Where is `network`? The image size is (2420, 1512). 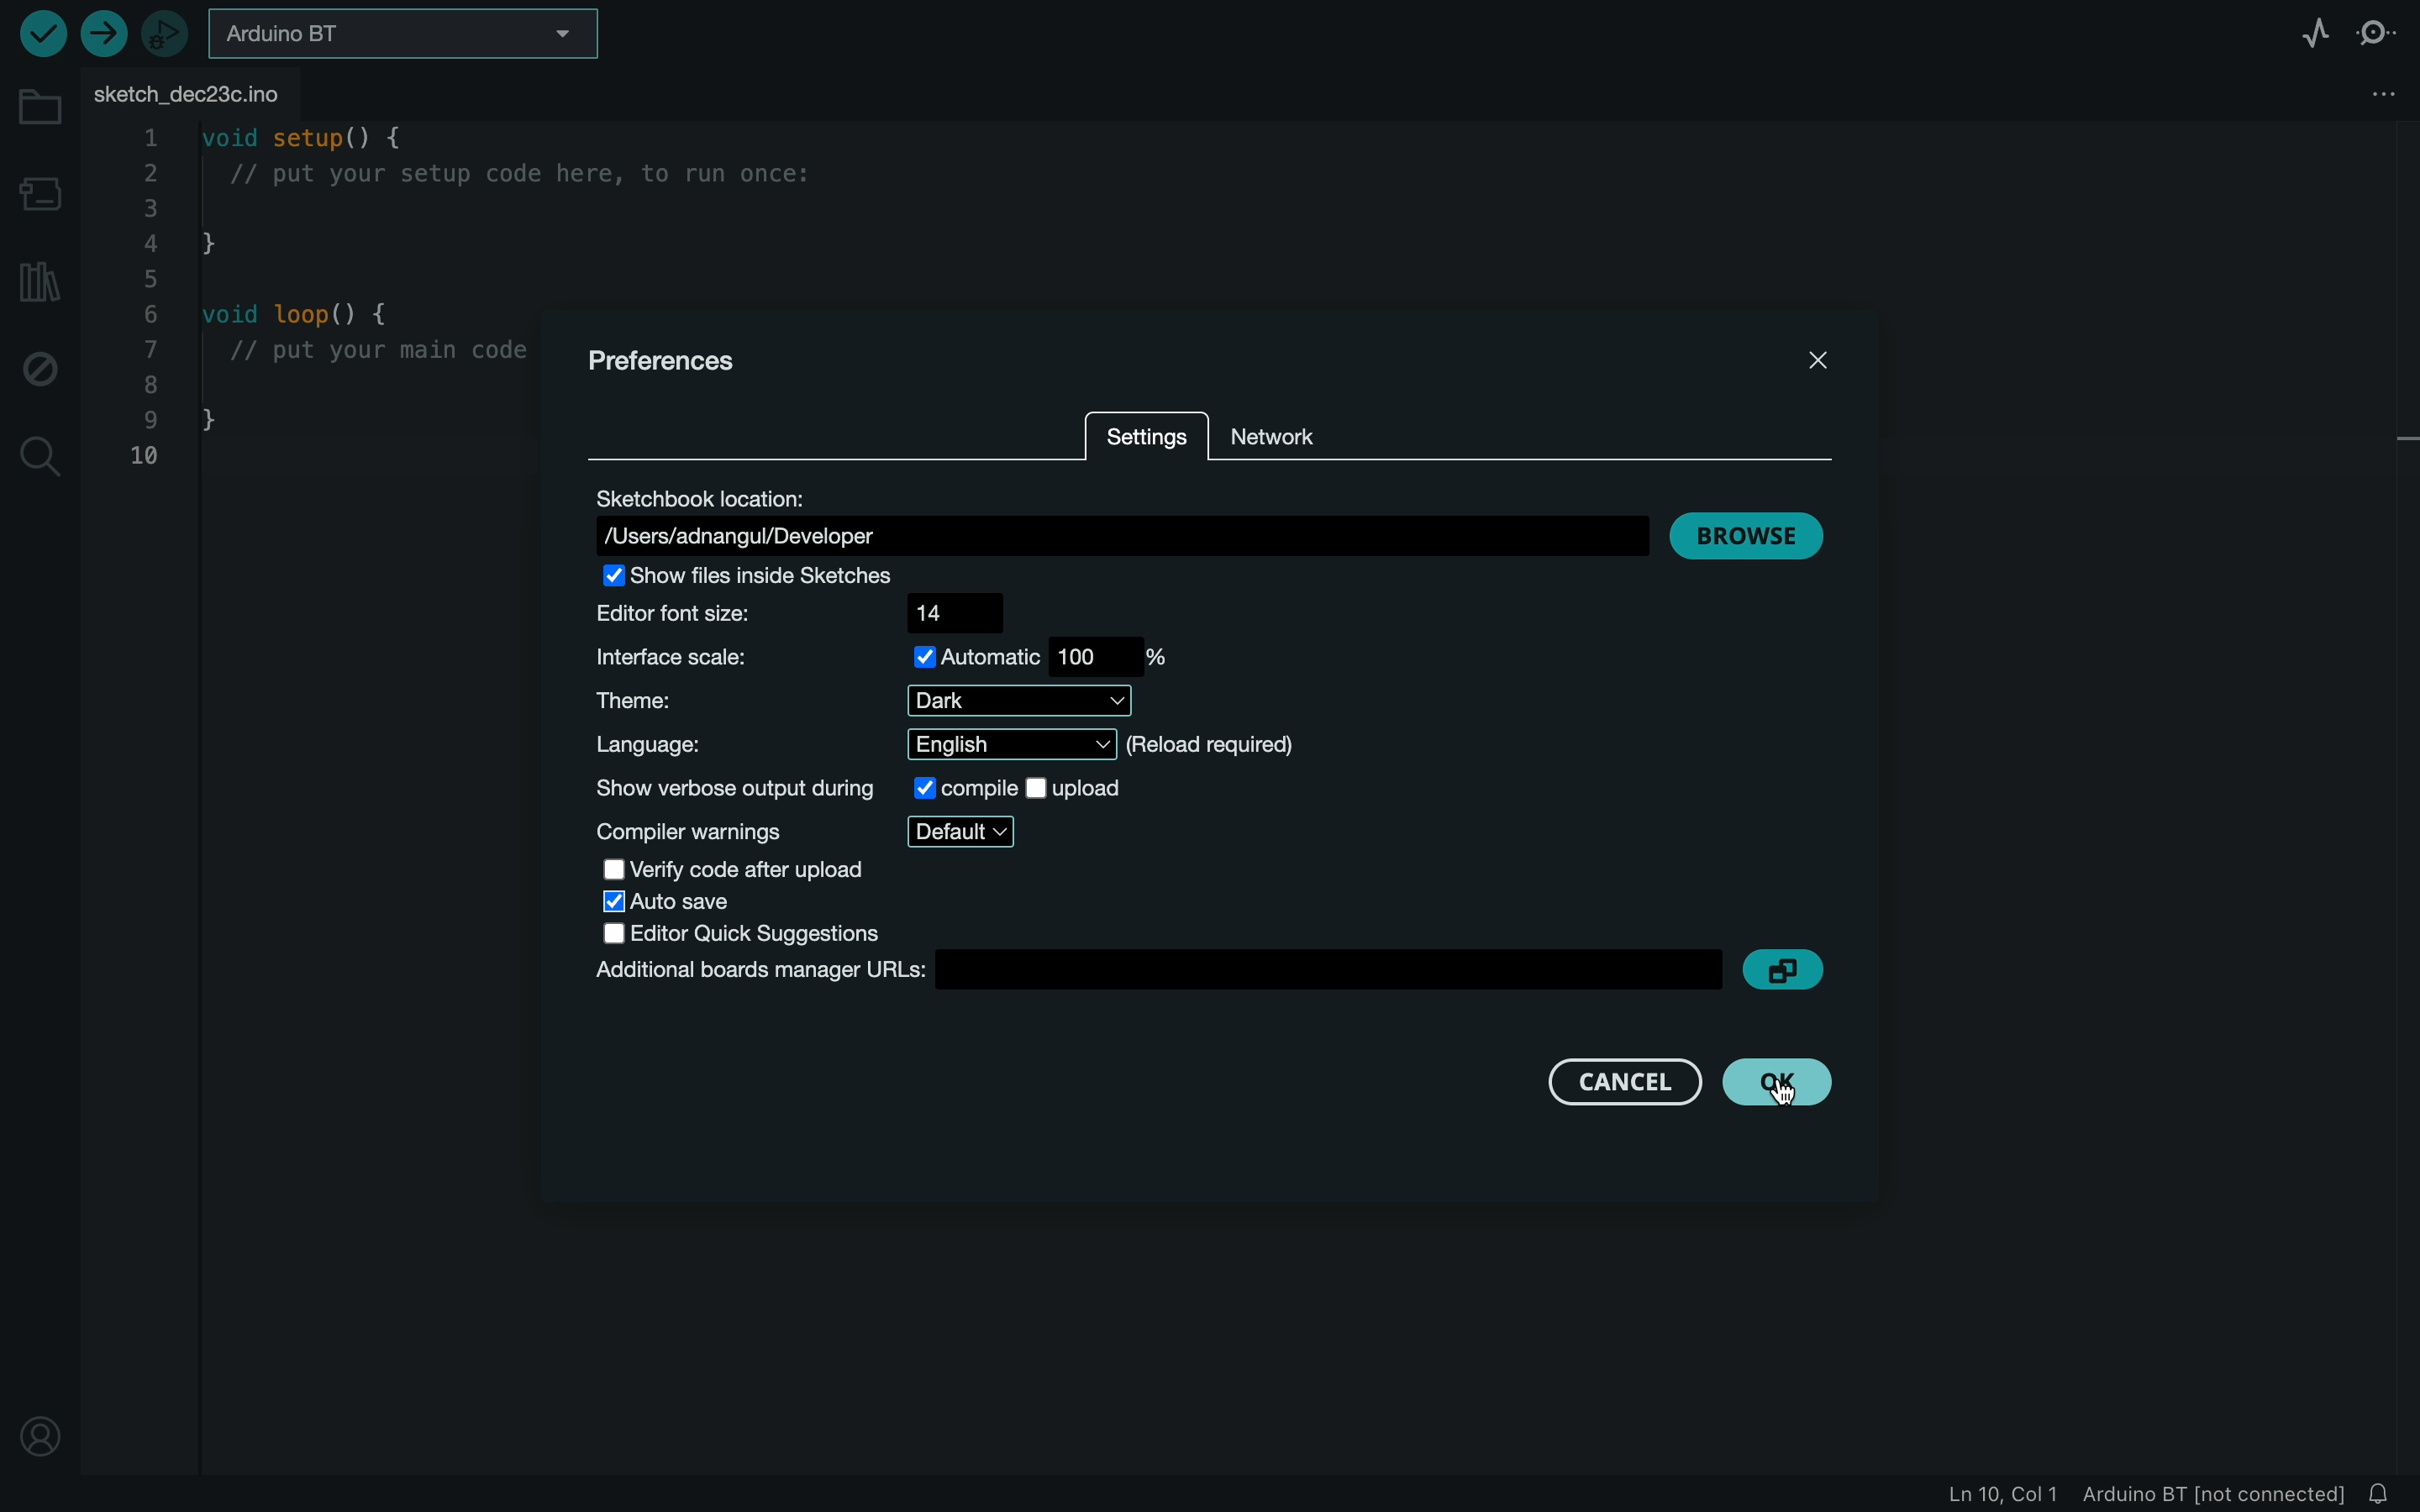
network is located at coordinates (1303, 429).